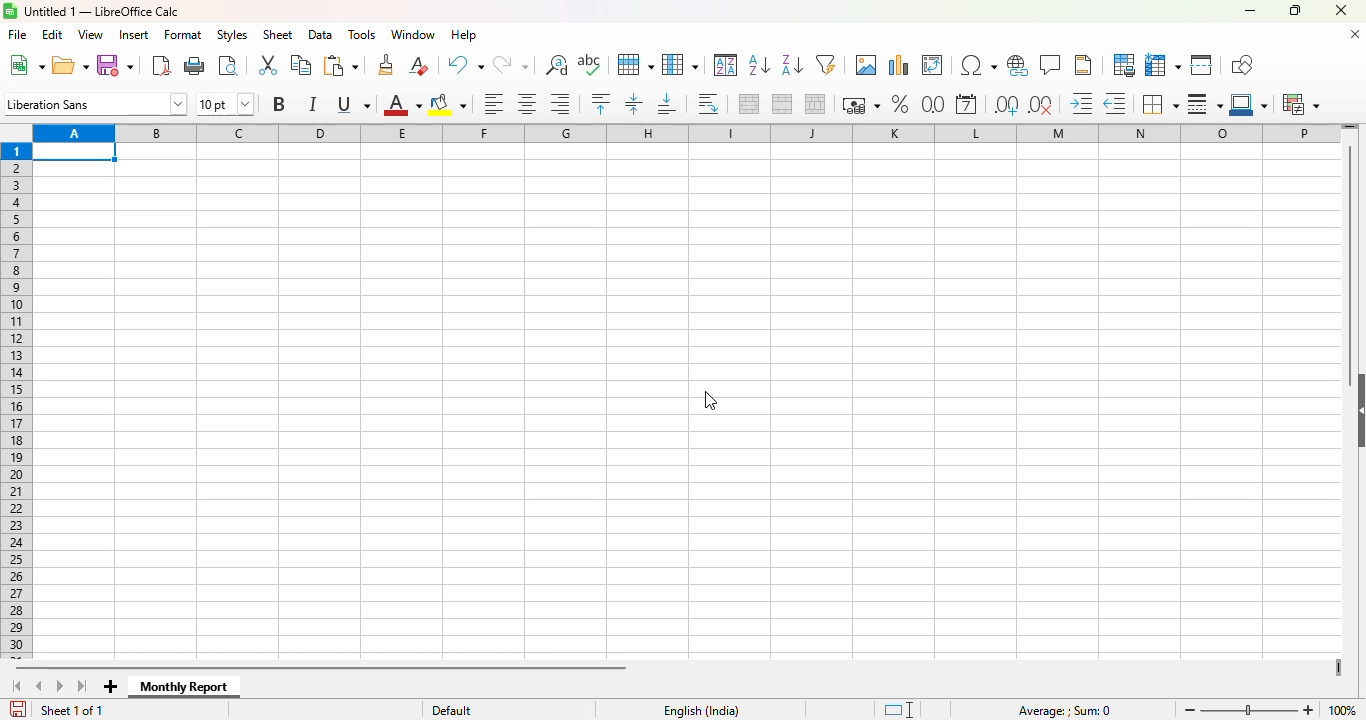 The height and width of the screenshot is (720, 1366). Describe the element at coordinates (1050, 64) in the screenshot. I see `insert comment` at that location.